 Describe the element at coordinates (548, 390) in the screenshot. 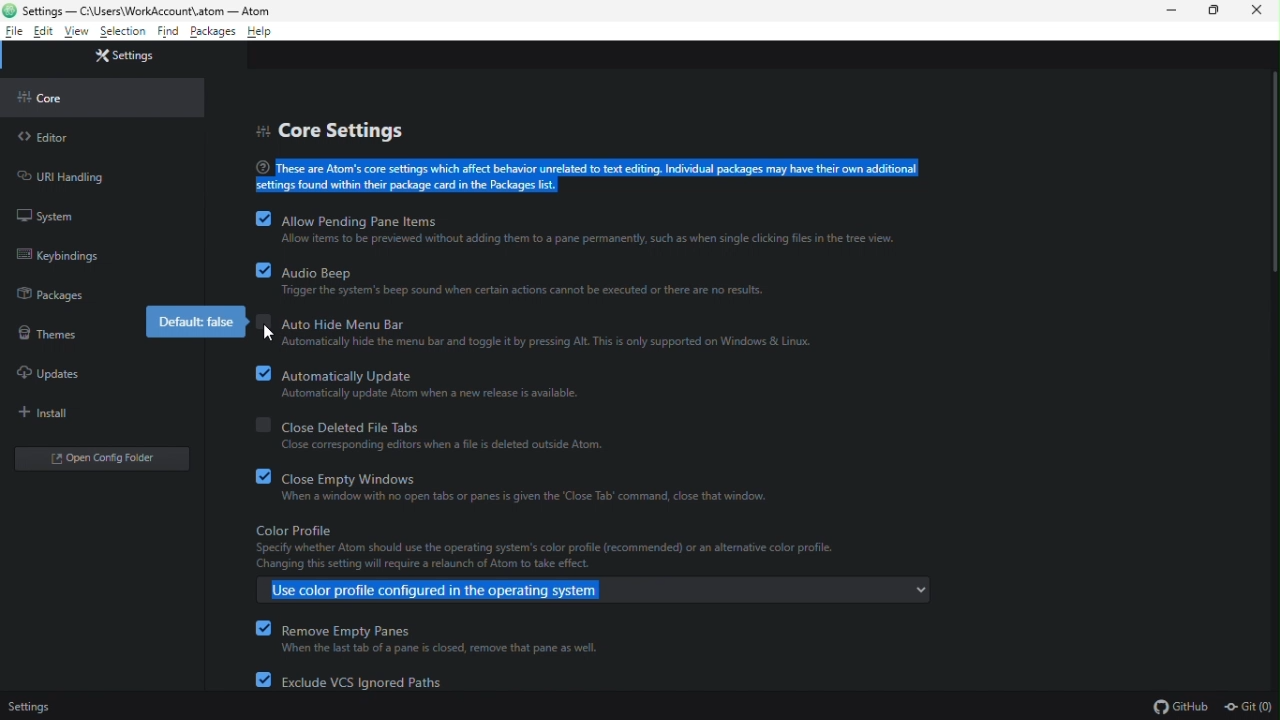

I see `4 Automatically UpdateAutomatically update Atom when a new release is available.` at that location.